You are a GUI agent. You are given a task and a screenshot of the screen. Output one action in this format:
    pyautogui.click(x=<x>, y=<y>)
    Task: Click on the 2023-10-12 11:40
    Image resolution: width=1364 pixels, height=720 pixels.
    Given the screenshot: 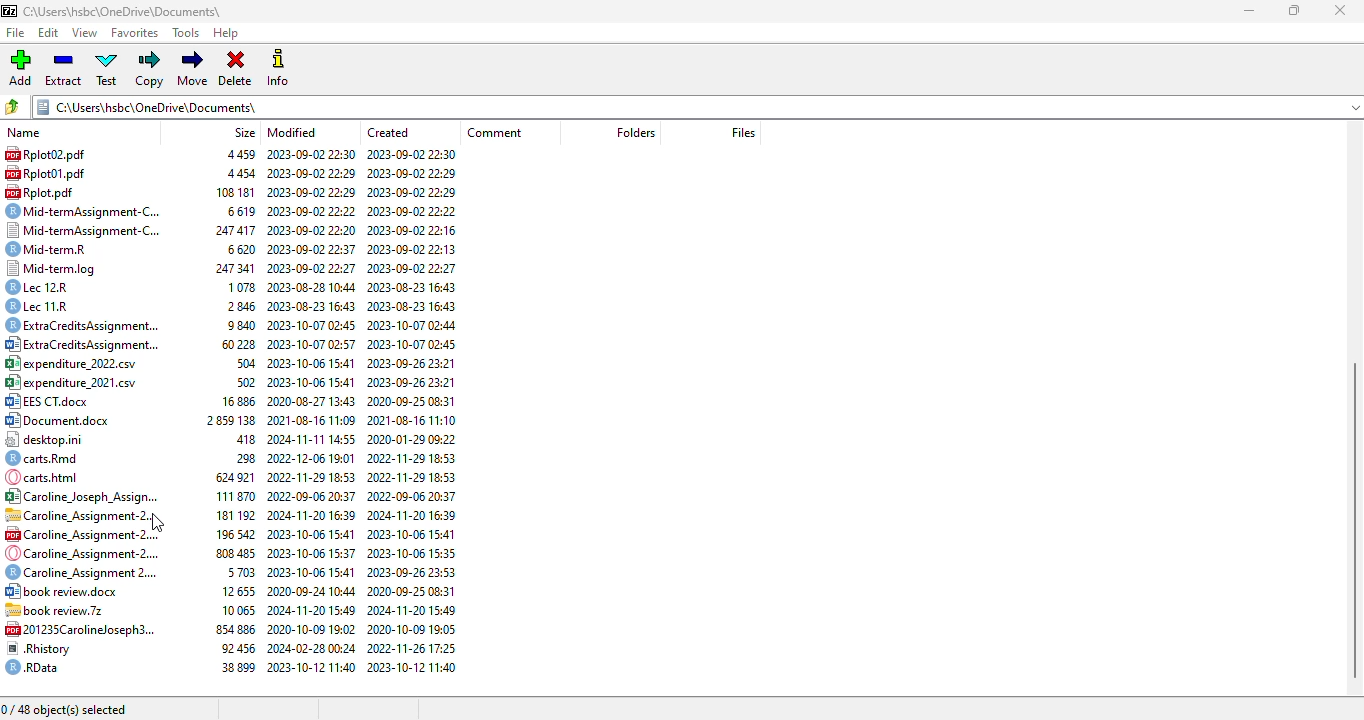 What is the action you would take?
    pyautogui.click(x=312, y=667)
    